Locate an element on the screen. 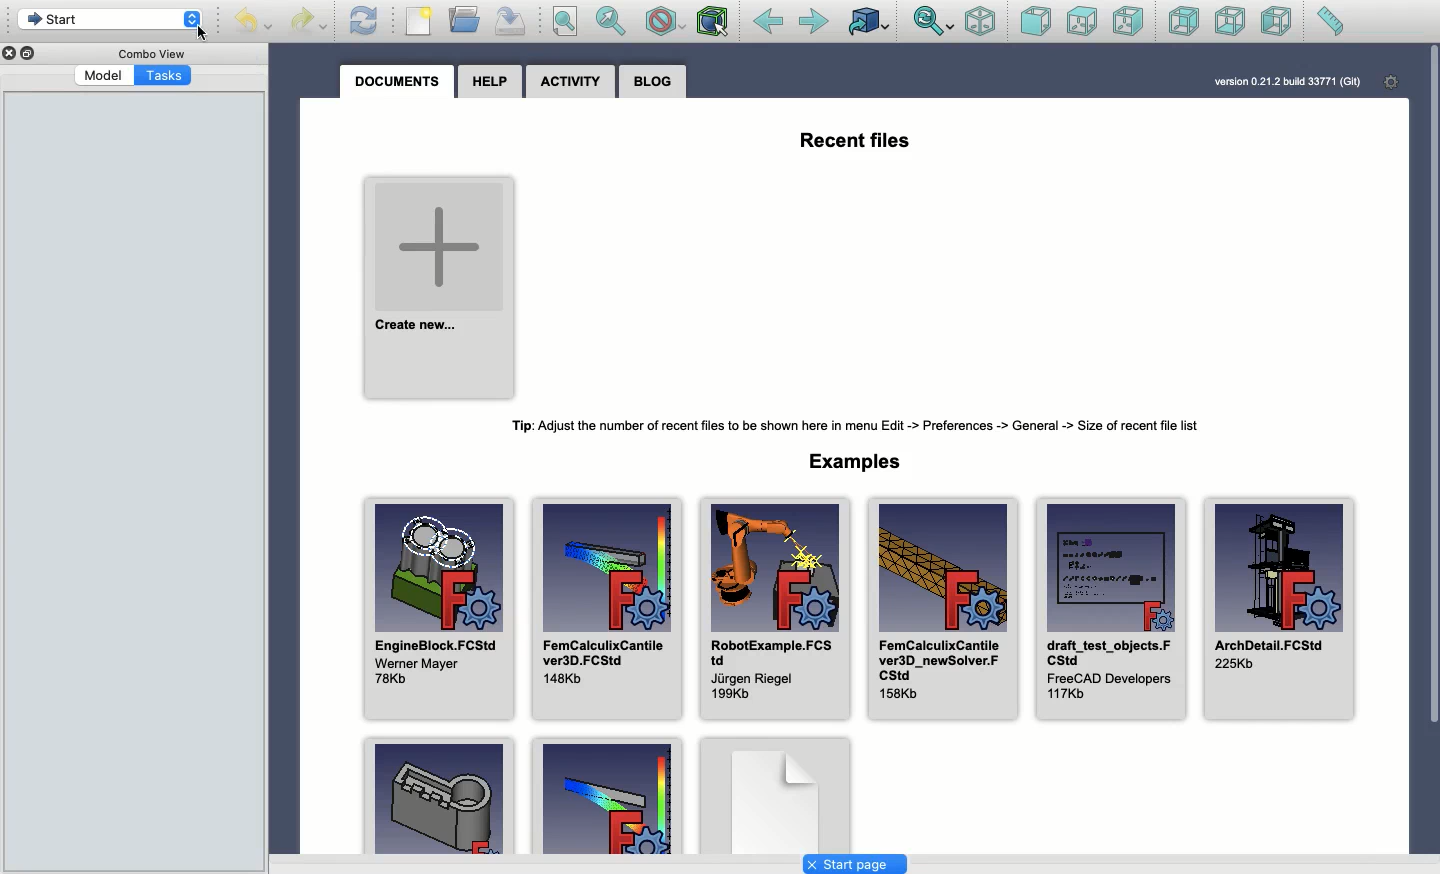 The height and width of the screenshot is (874, 1440). Help is located at coordinates (490, 79).